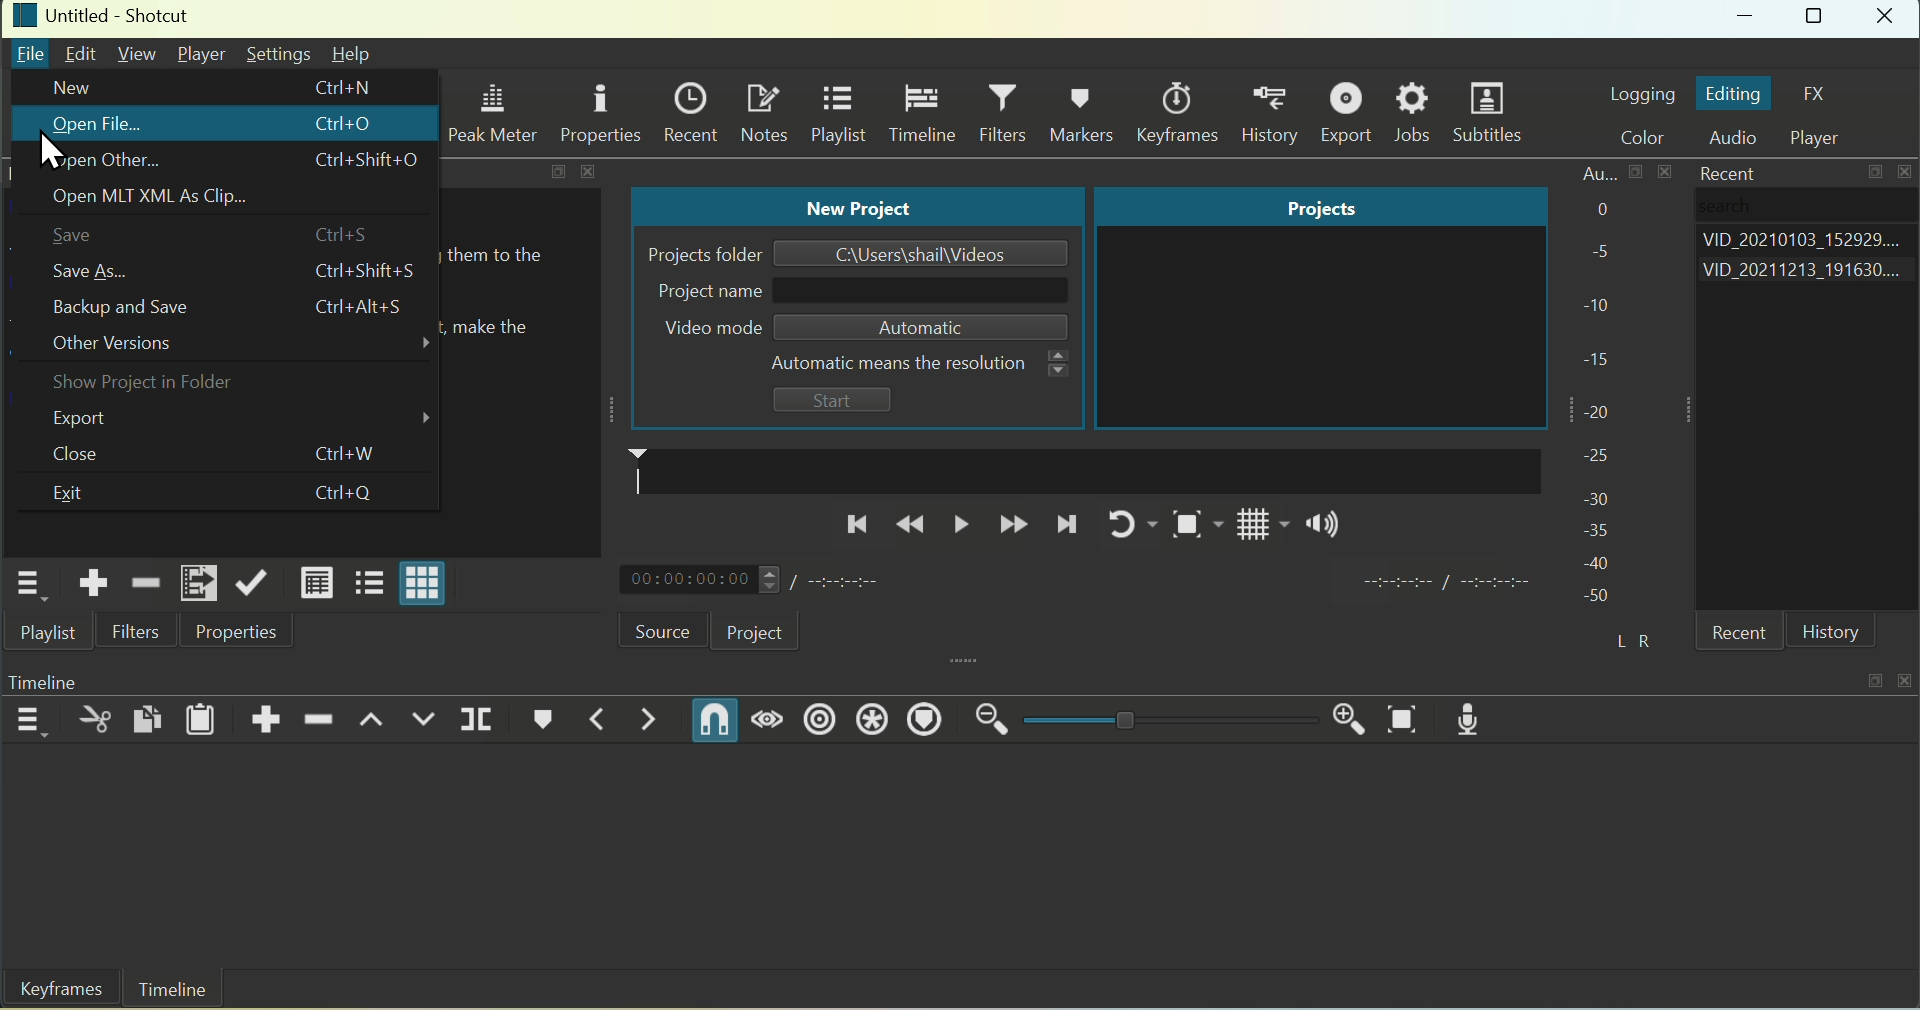  I want to click on Update, so click(252, 581).